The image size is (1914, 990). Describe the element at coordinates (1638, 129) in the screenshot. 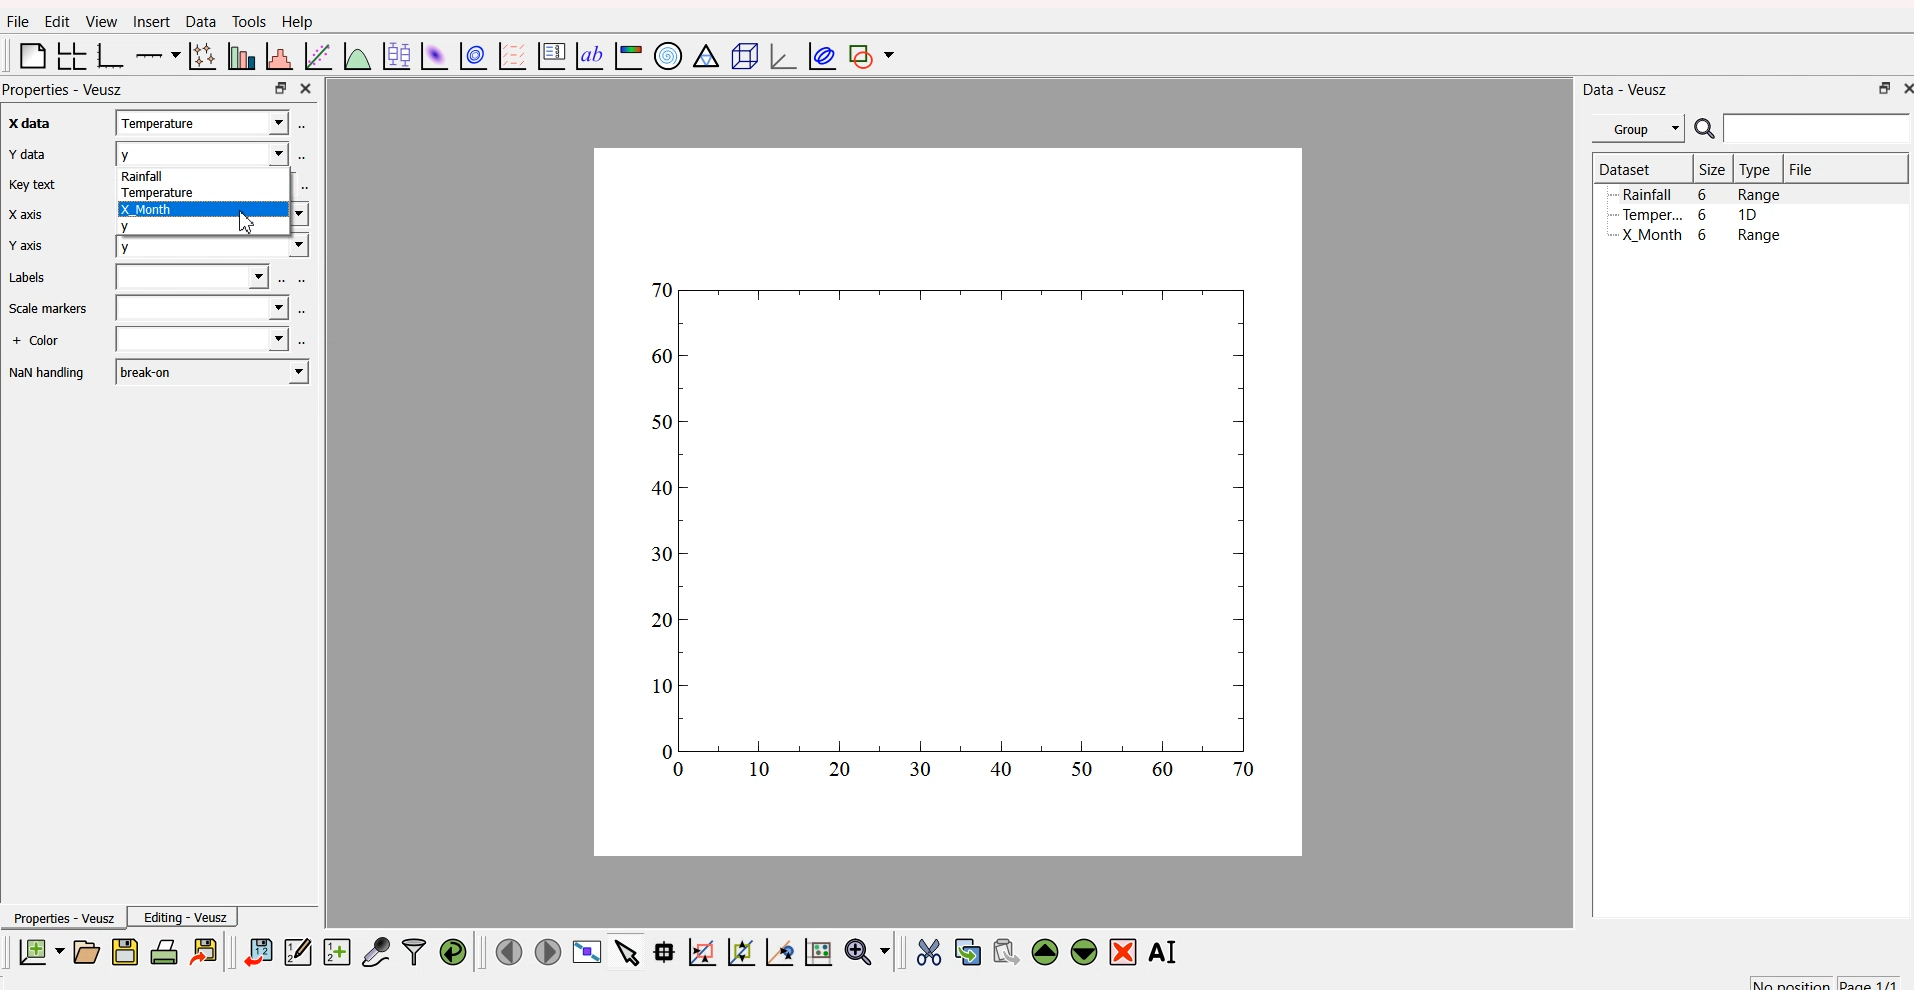

I see `Group` at that location.